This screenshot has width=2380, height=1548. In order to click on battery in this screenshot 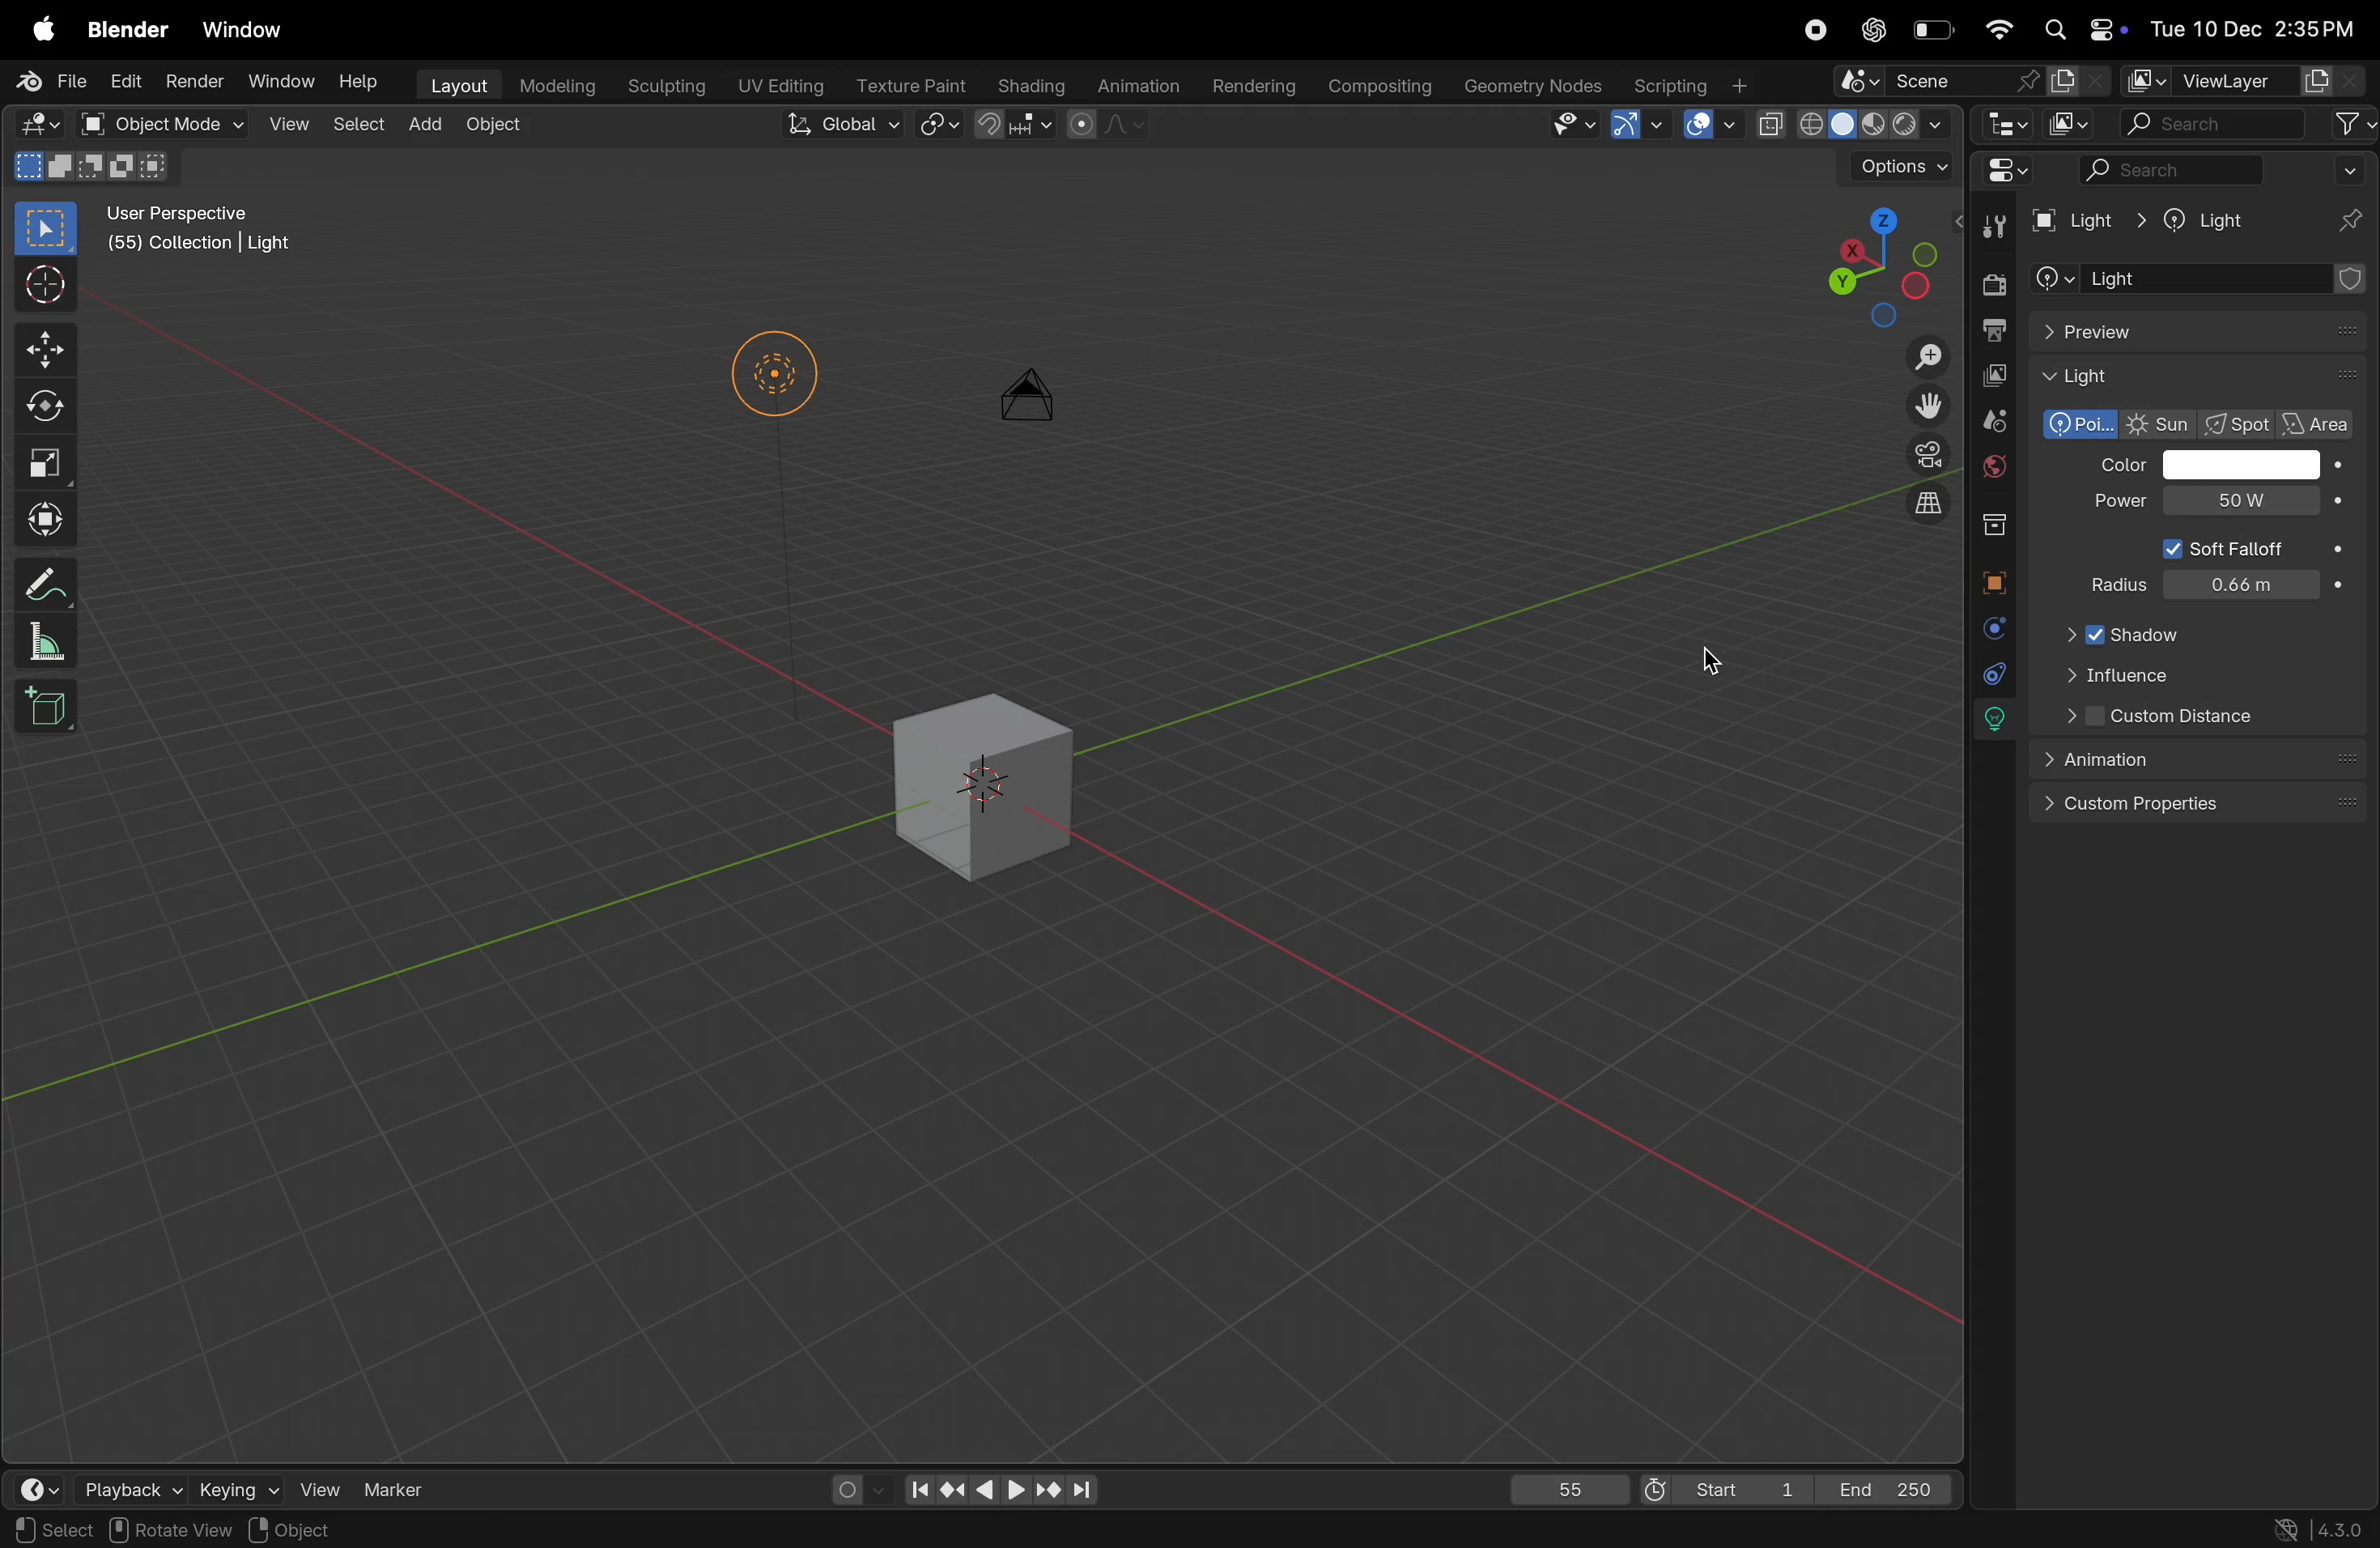, I will do `click(1934, 27)`.